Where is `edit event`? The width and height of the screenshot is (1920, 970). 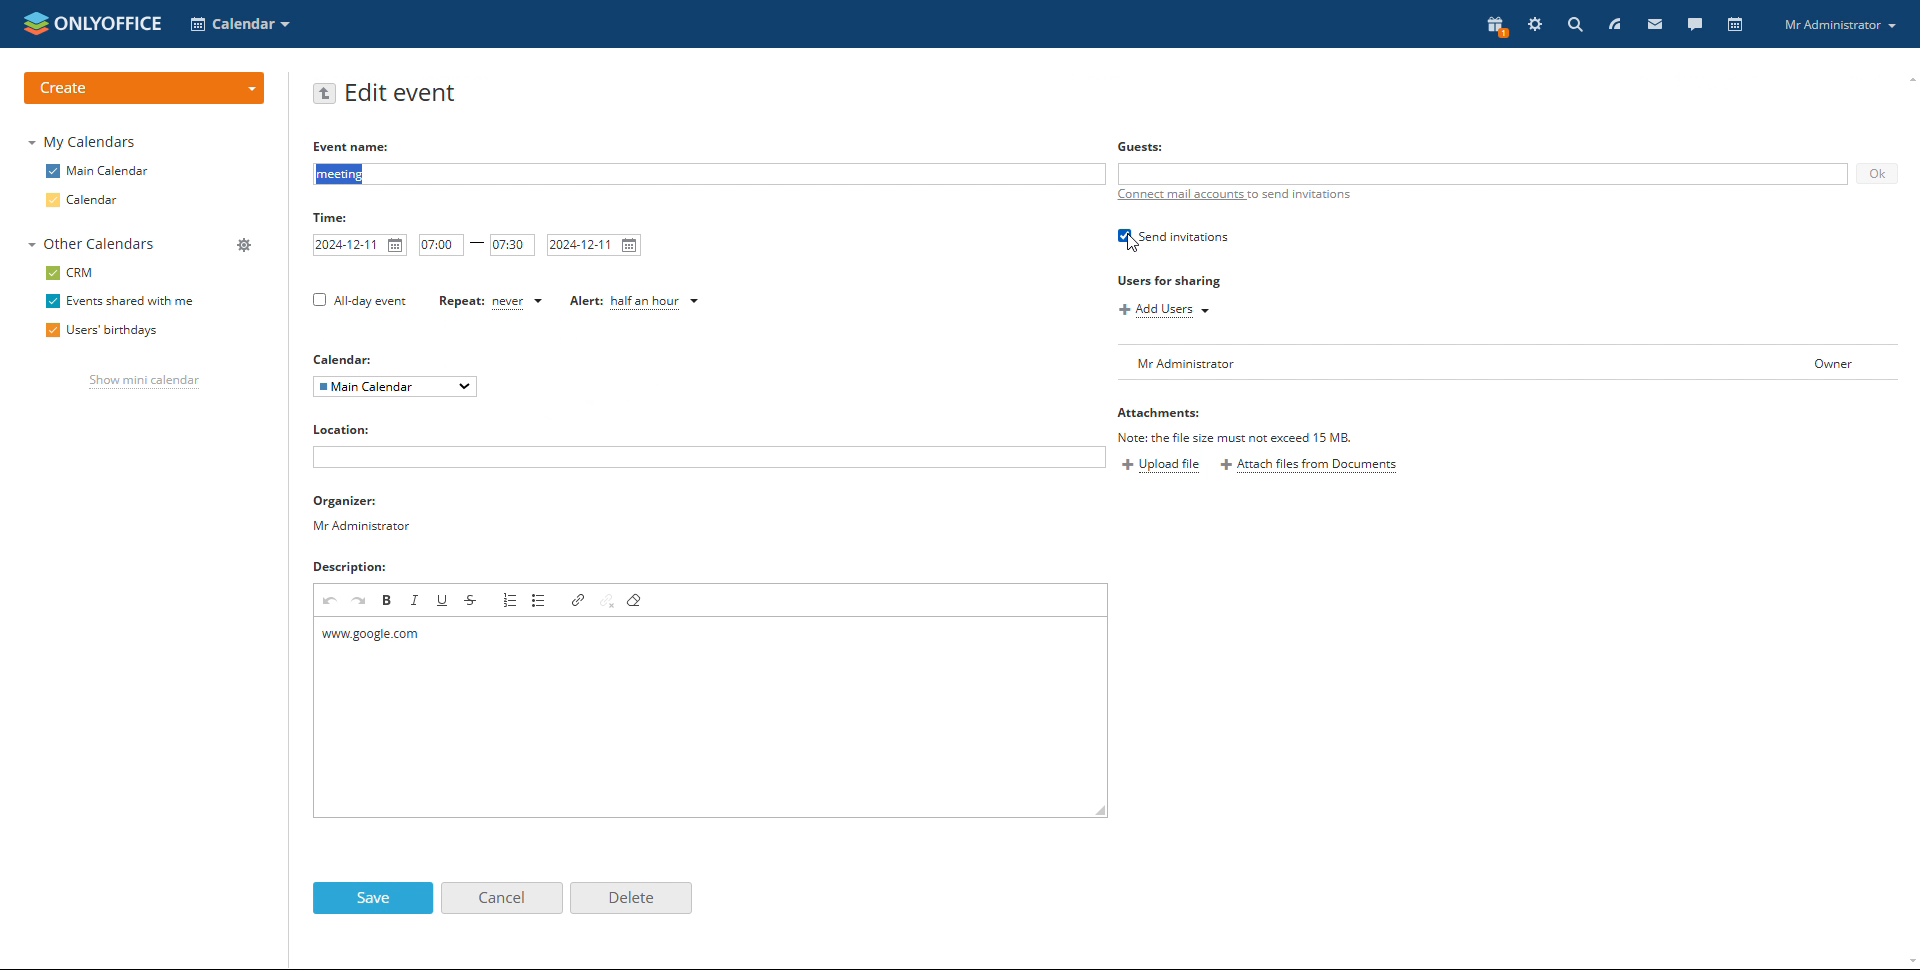 edit event is located at coordinates (403, 94).